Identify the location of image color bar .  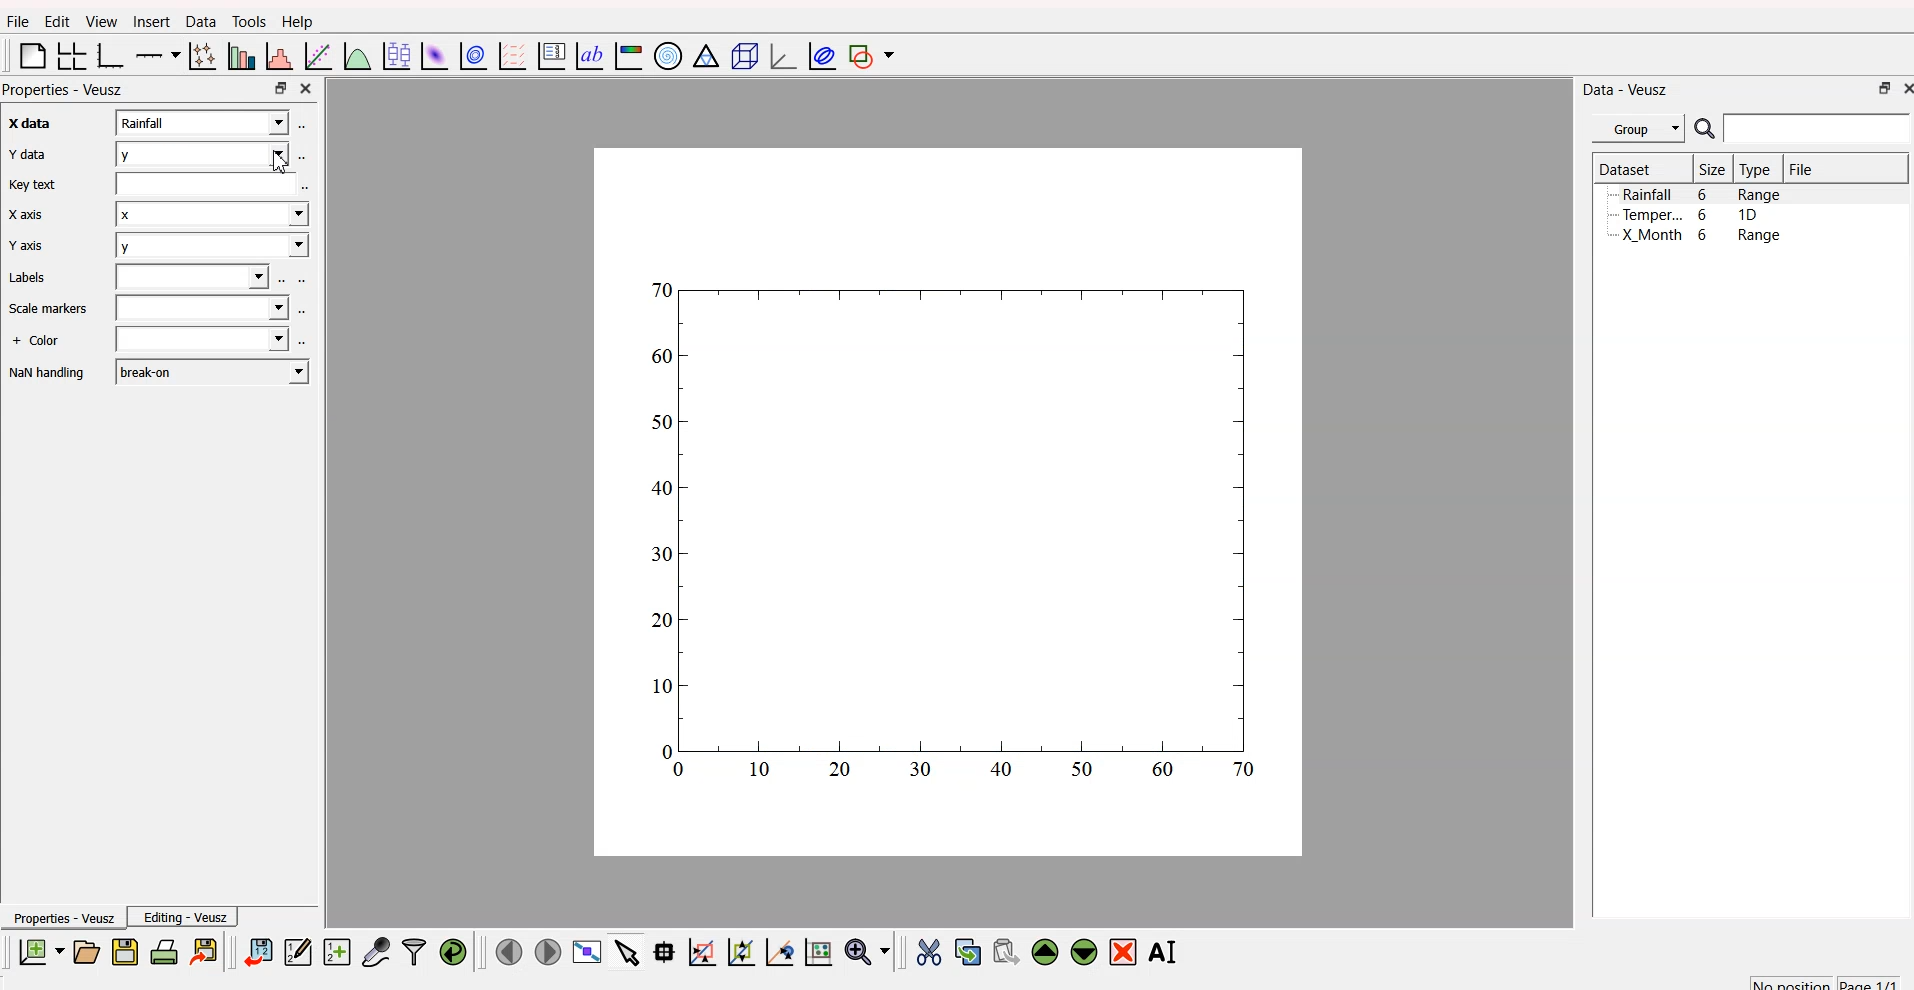
(628, 55).